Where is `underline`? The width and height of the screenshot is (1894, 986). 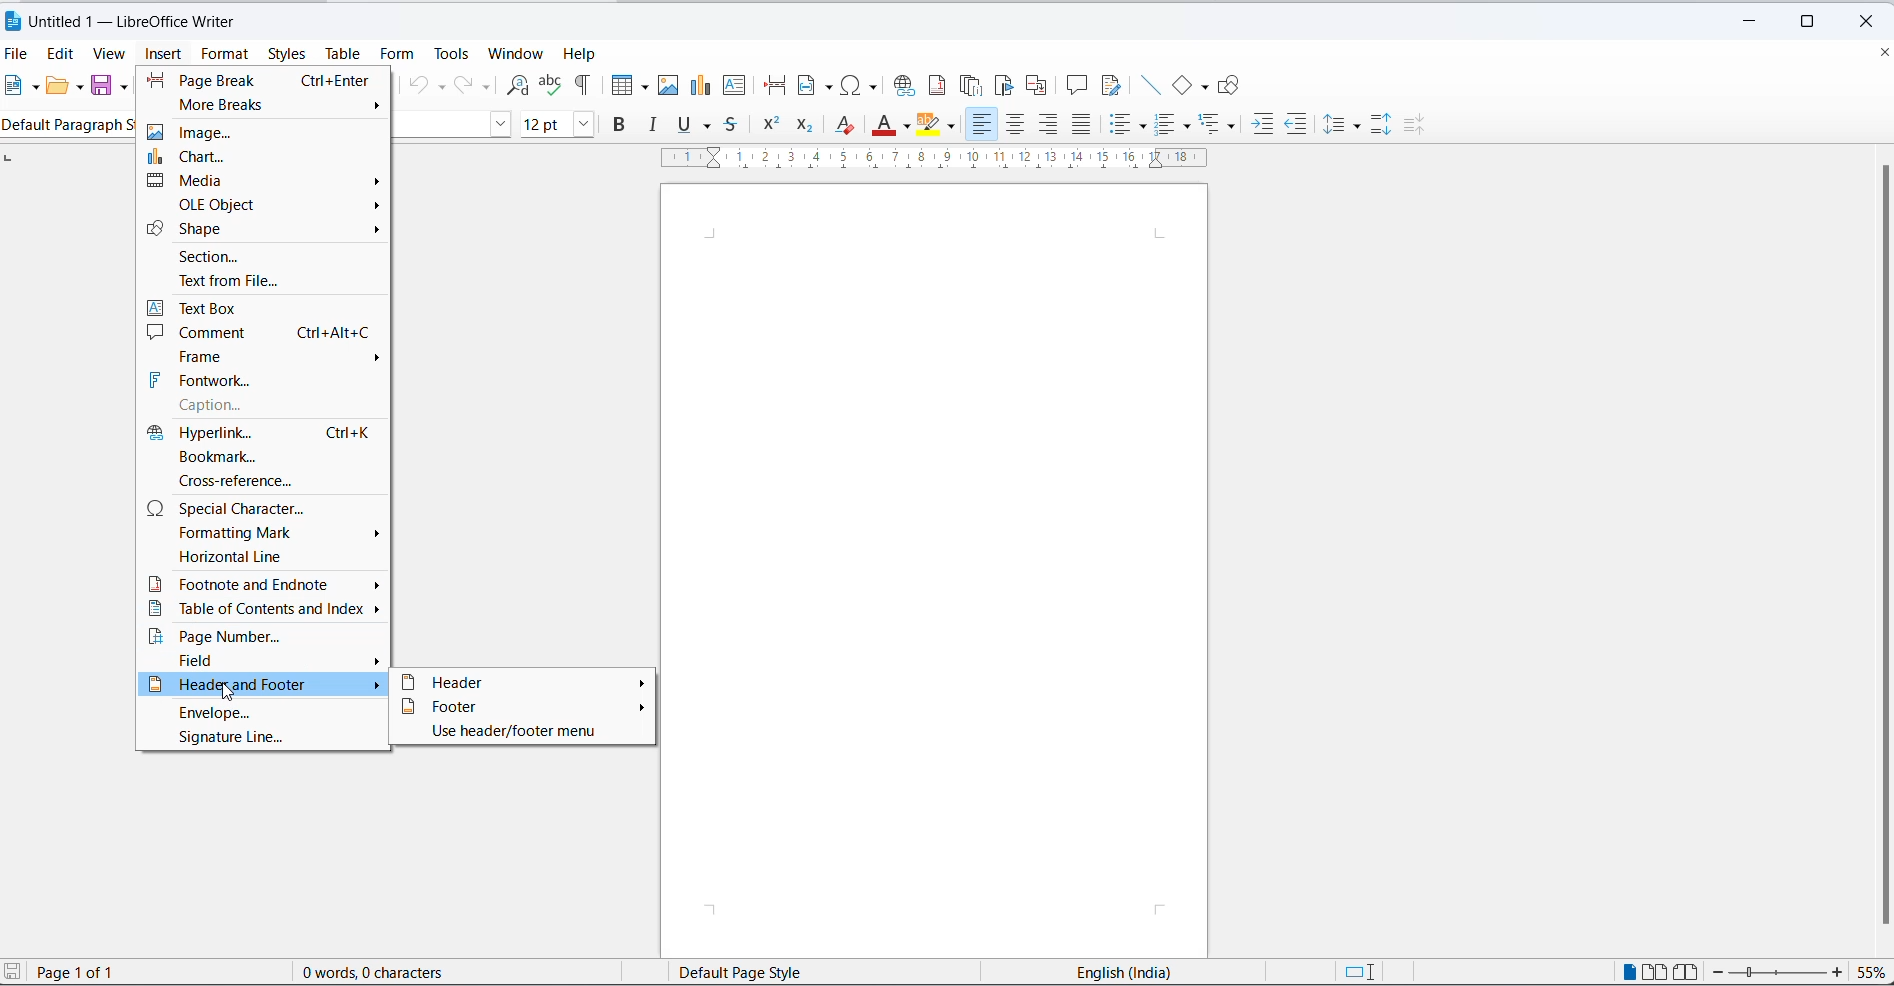 underline is located at coordinates (709, 127).